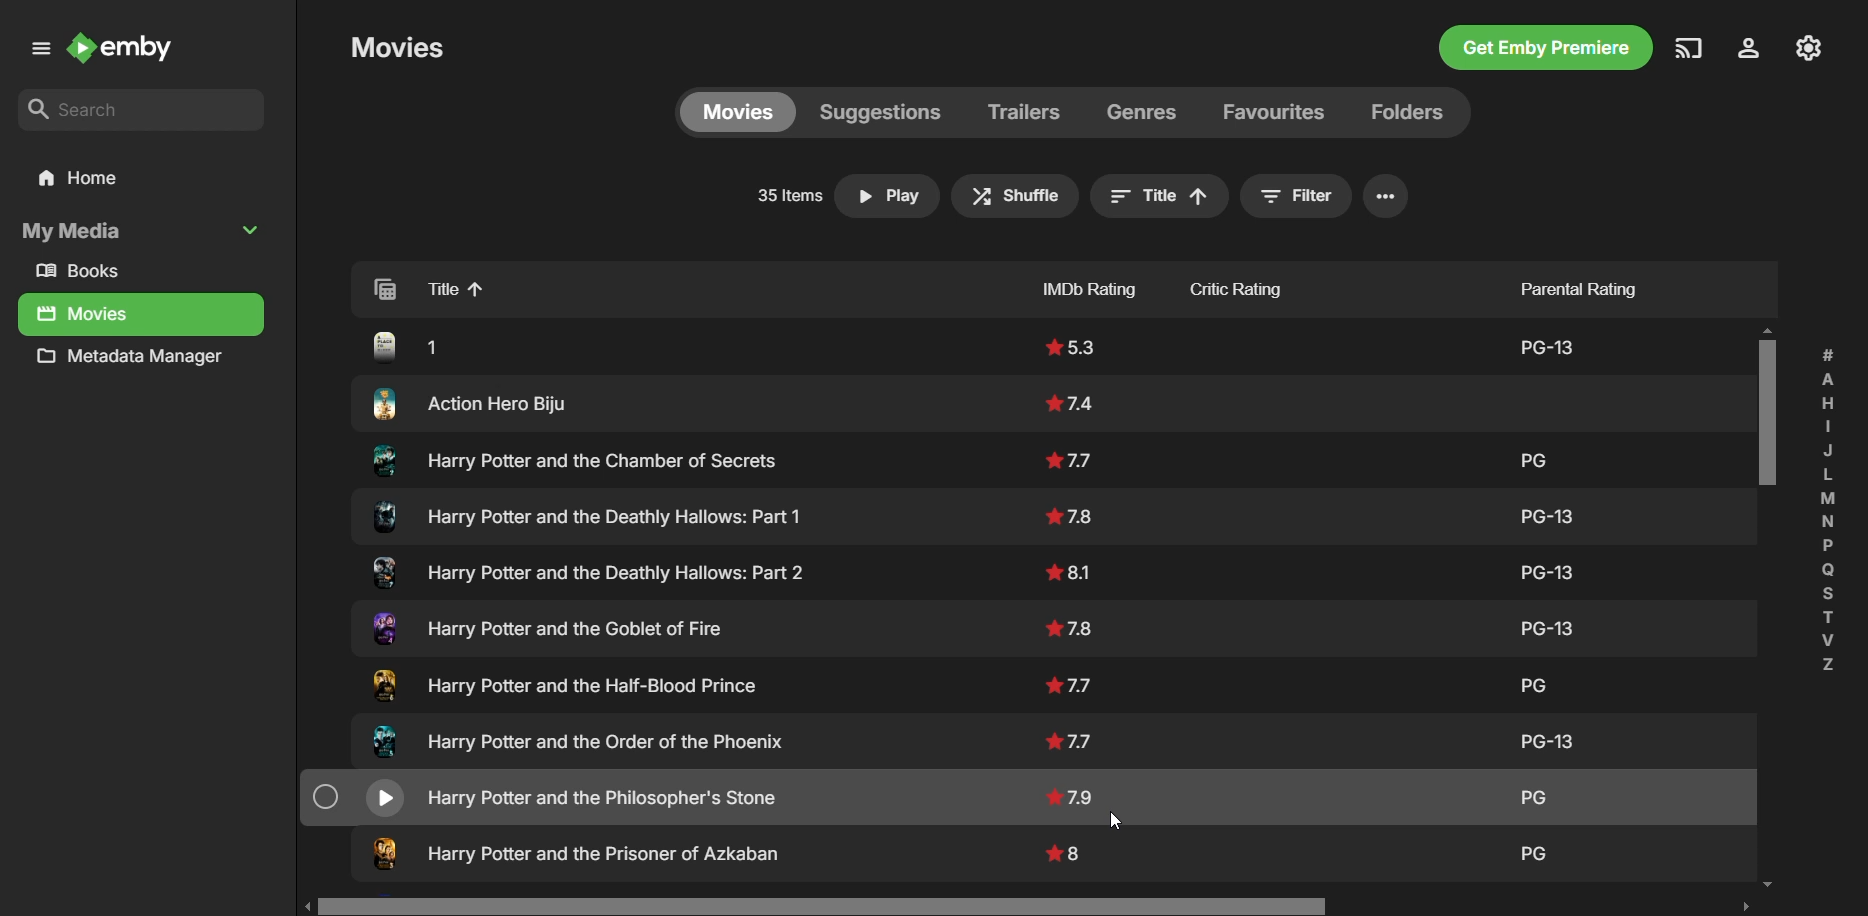 The width and height of the screenshot is (1868, 916). Describe the element at coordinates (783, 198) in the screenshot. I see `Number of items` at that location.